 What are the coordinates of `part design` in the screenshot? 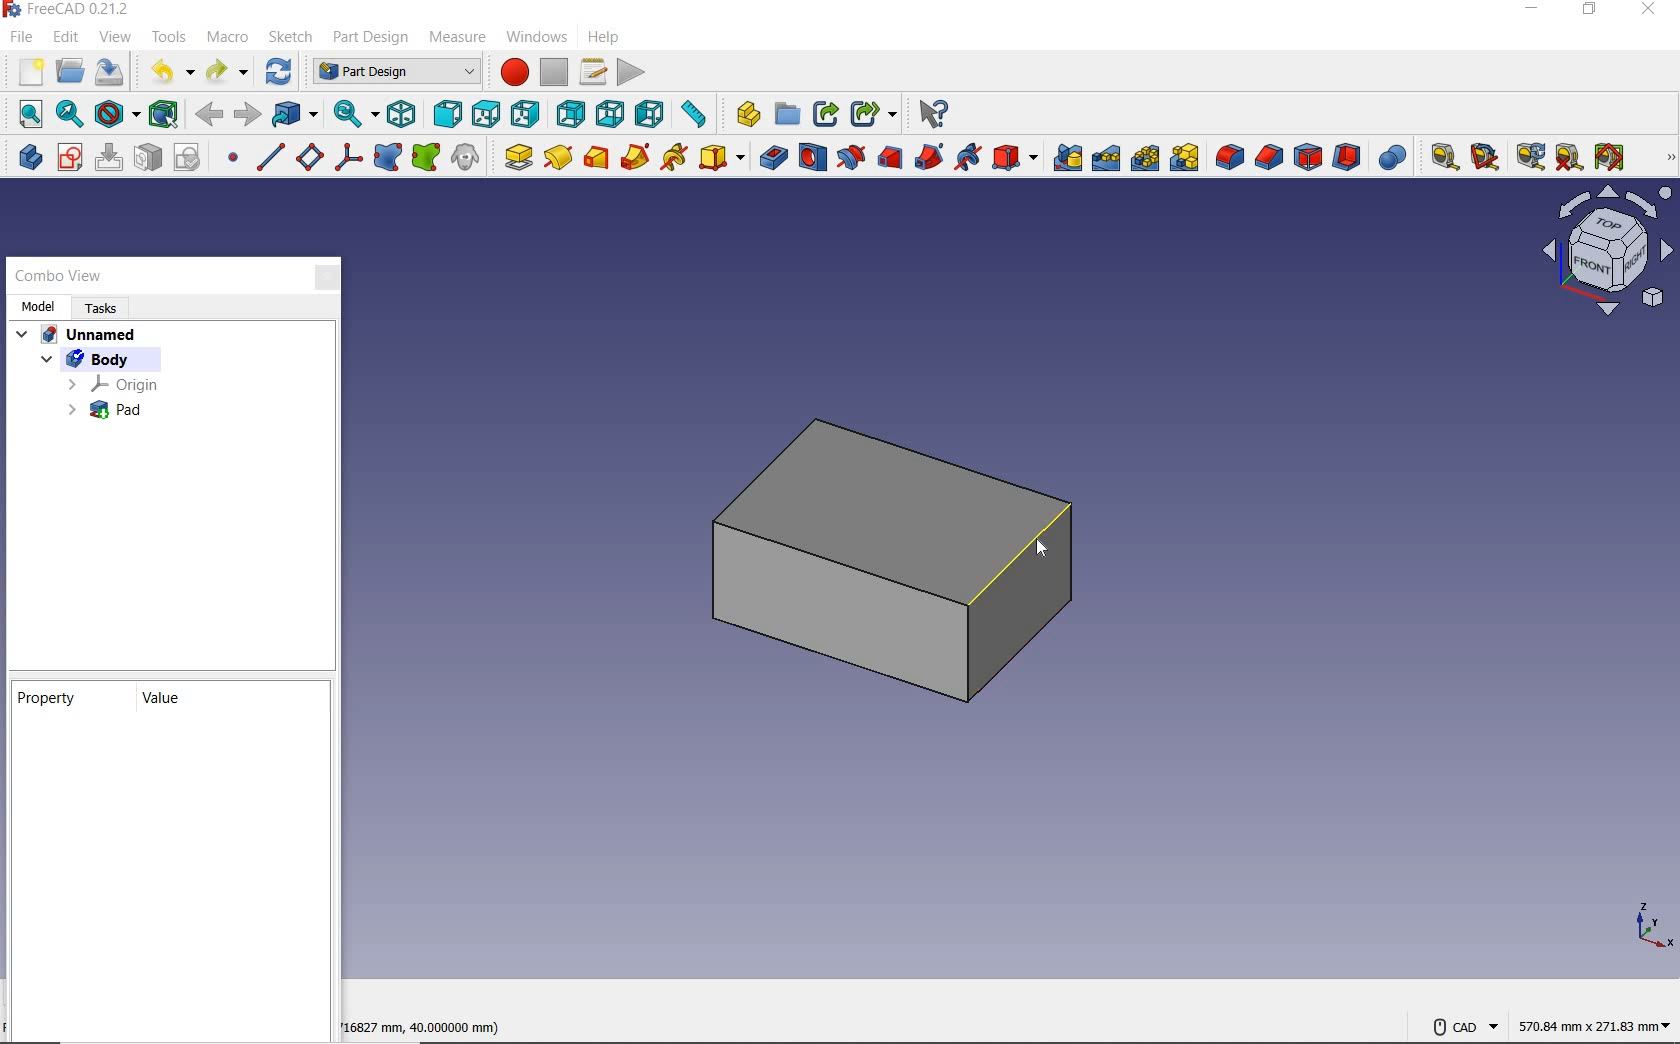 It's located at (371, 38).